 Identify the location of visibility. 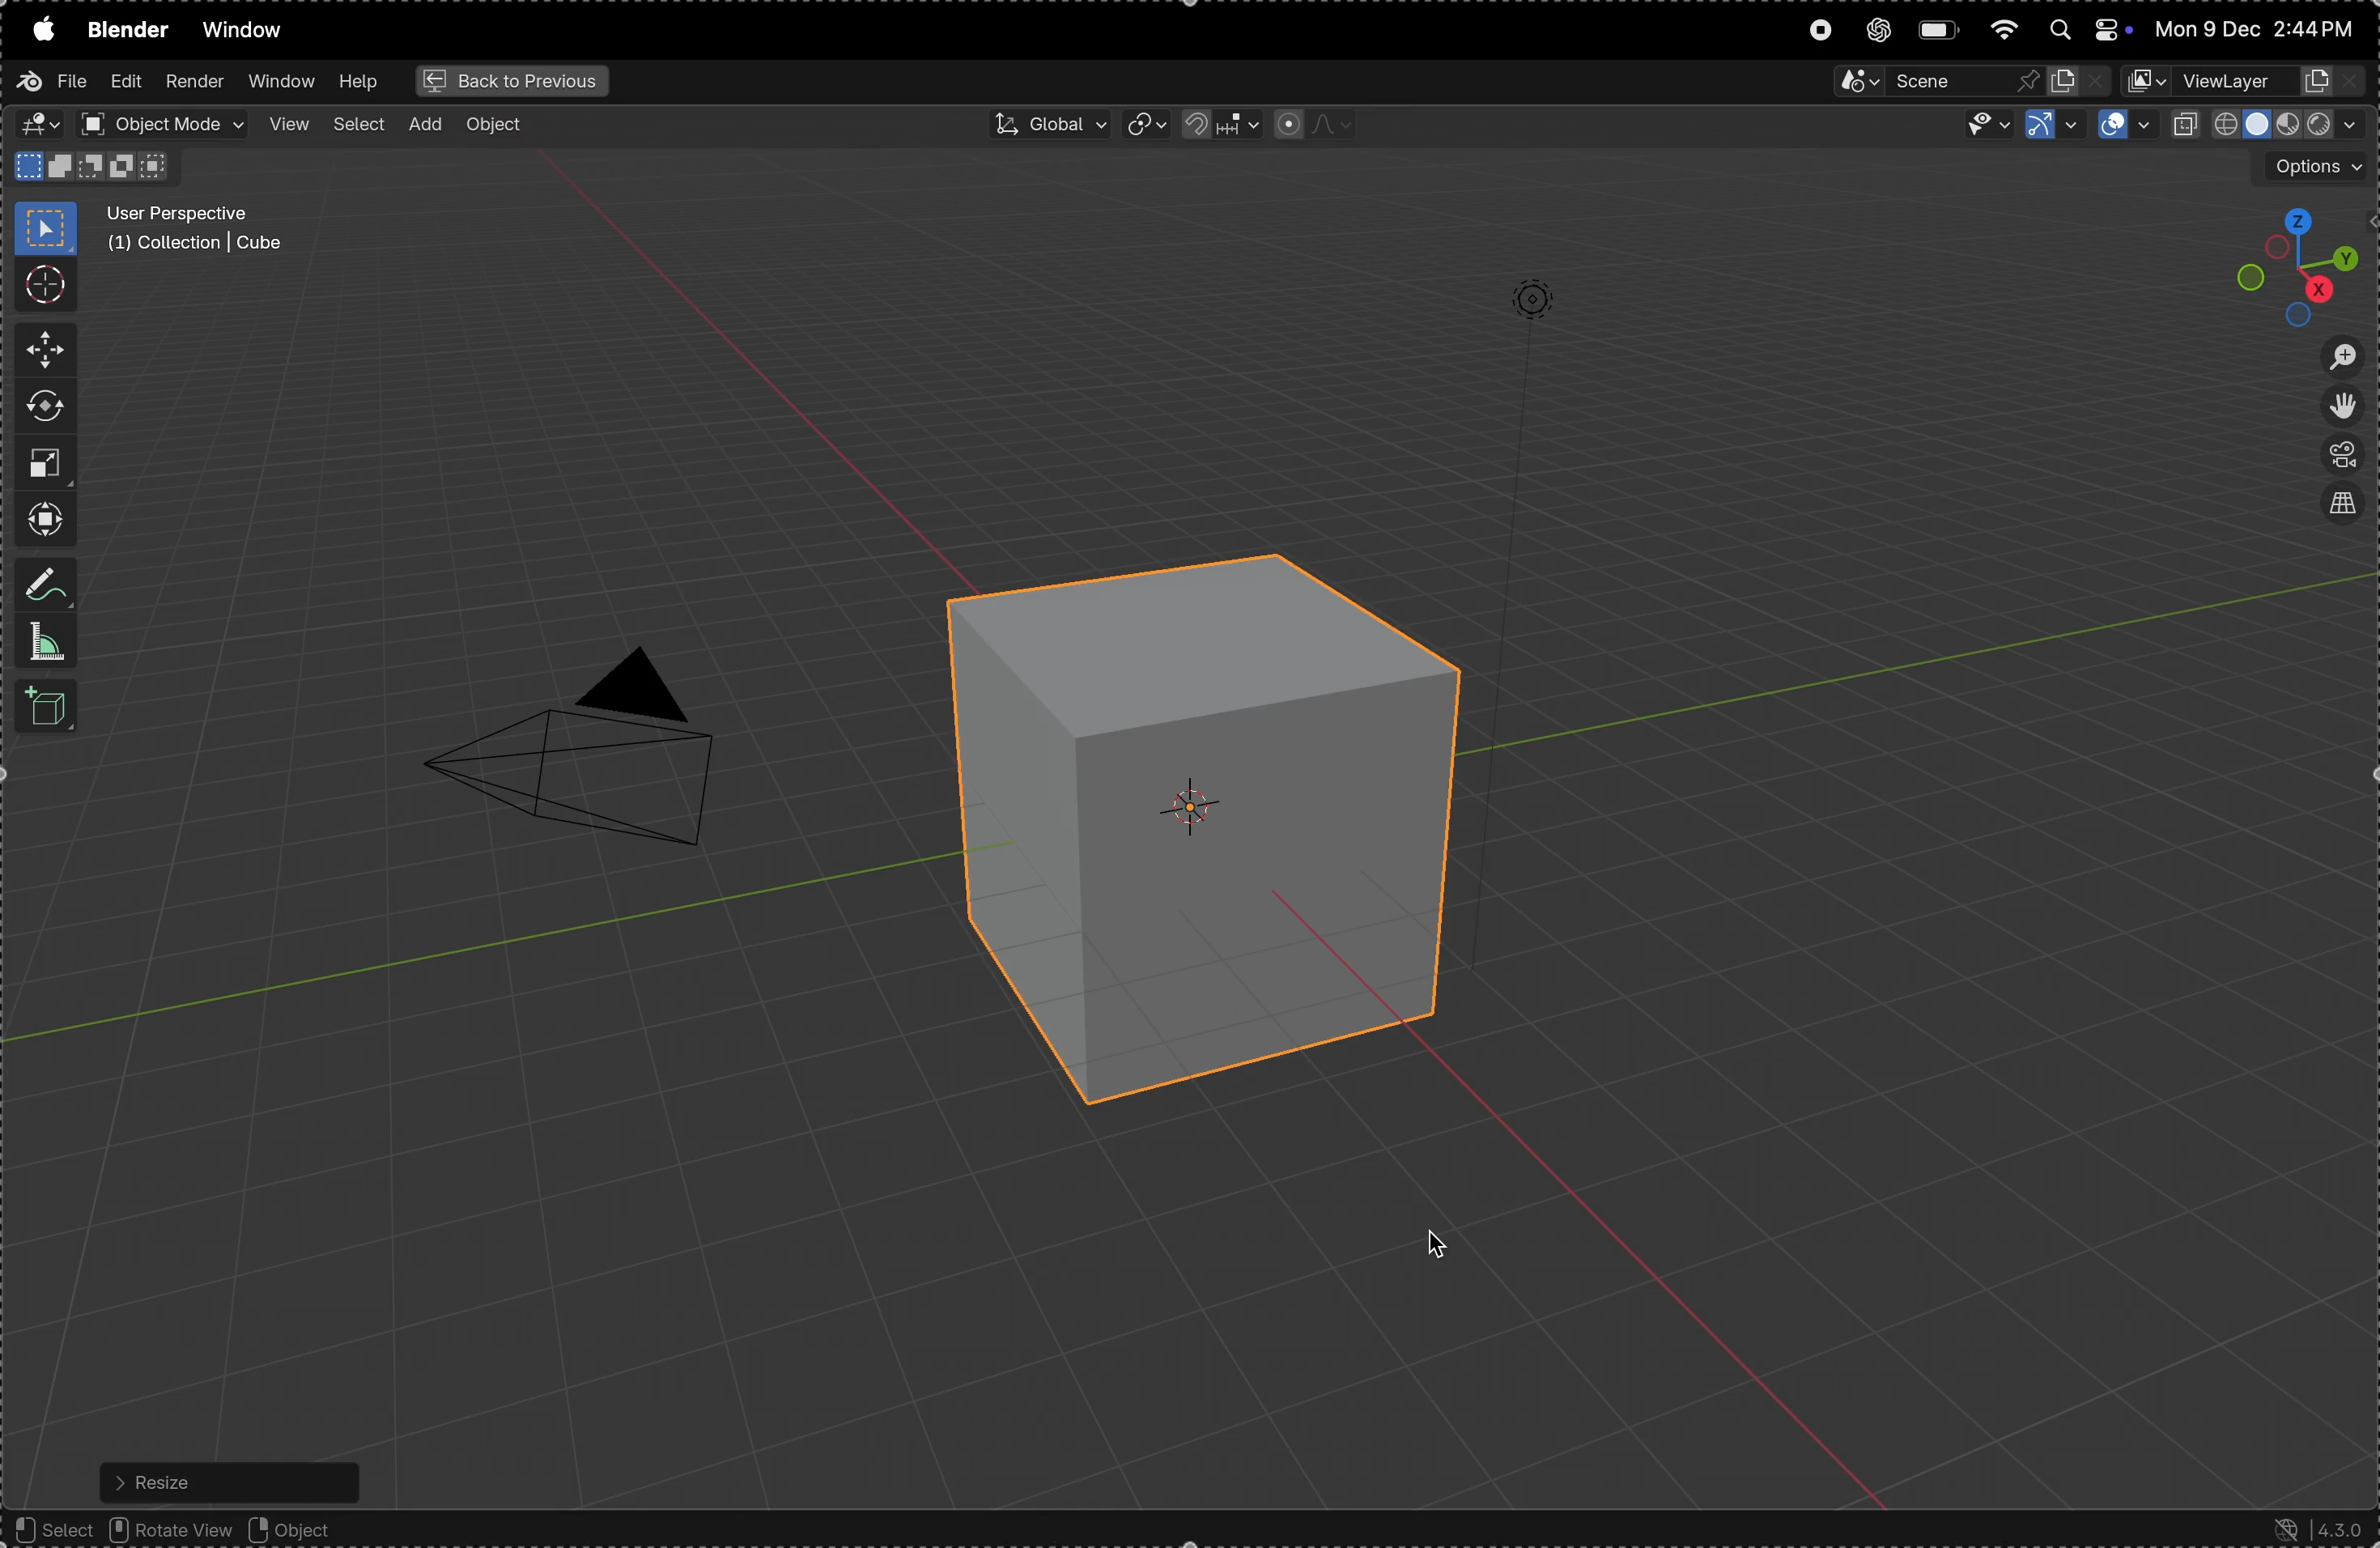
(1986, 127).